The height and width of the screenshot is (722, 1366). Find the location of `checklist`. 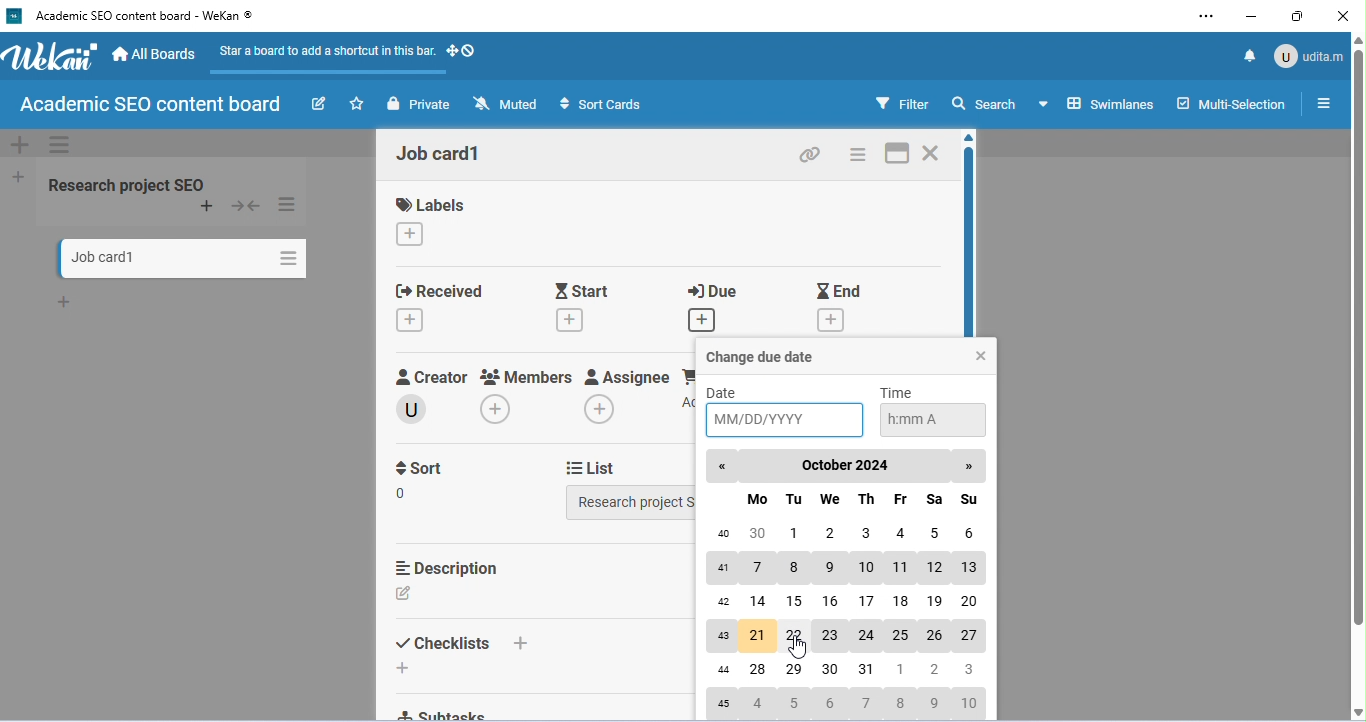

checklist is located at coordinates (442, 643).